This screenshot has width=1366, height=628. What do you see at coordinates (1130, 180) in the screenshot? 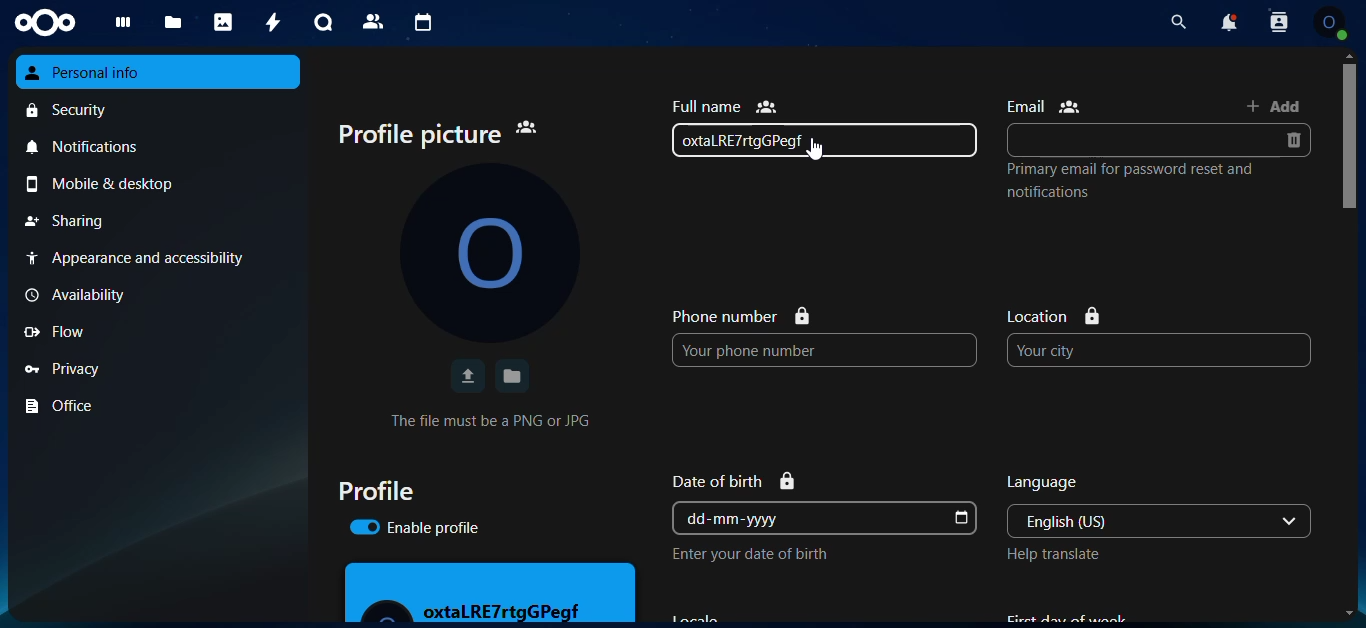
I see `Primary email for password reset and notifications` at bounding box center [1130, 180].